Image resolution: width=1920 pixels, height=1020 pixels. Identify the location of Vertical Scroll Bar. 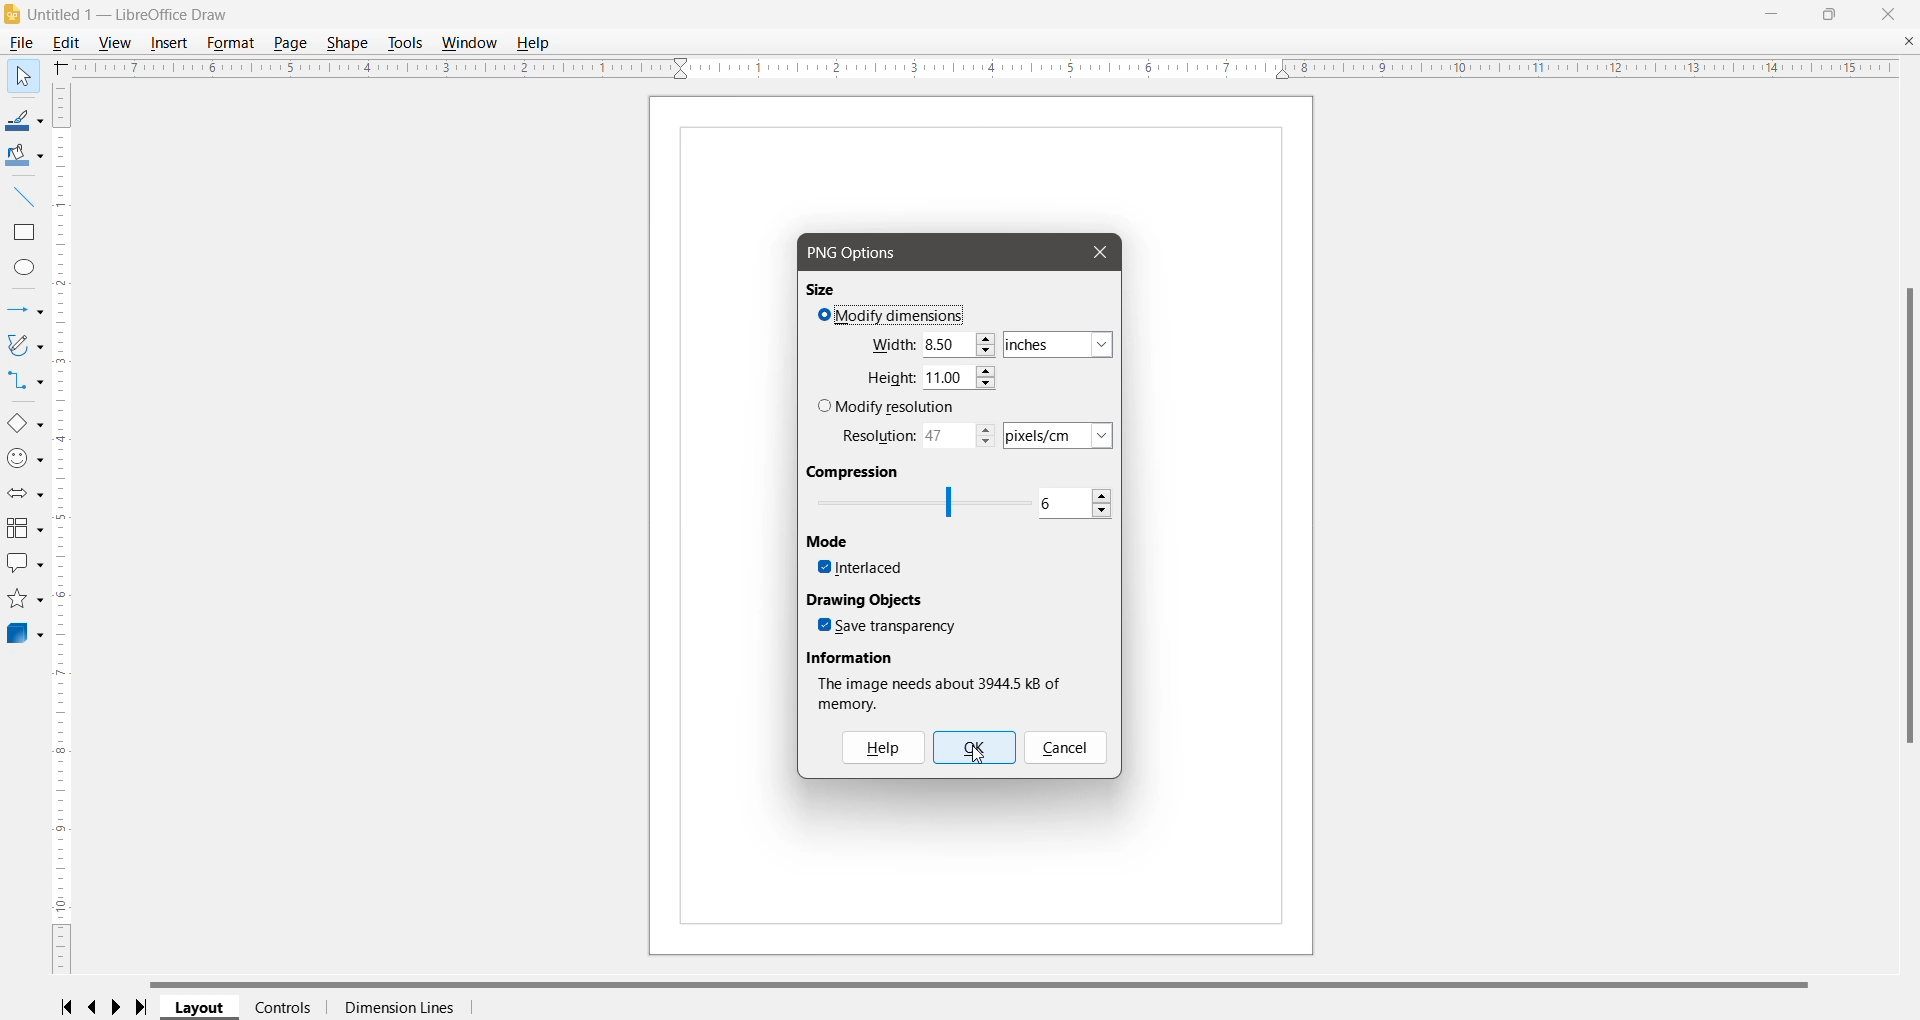
(1906, 515).